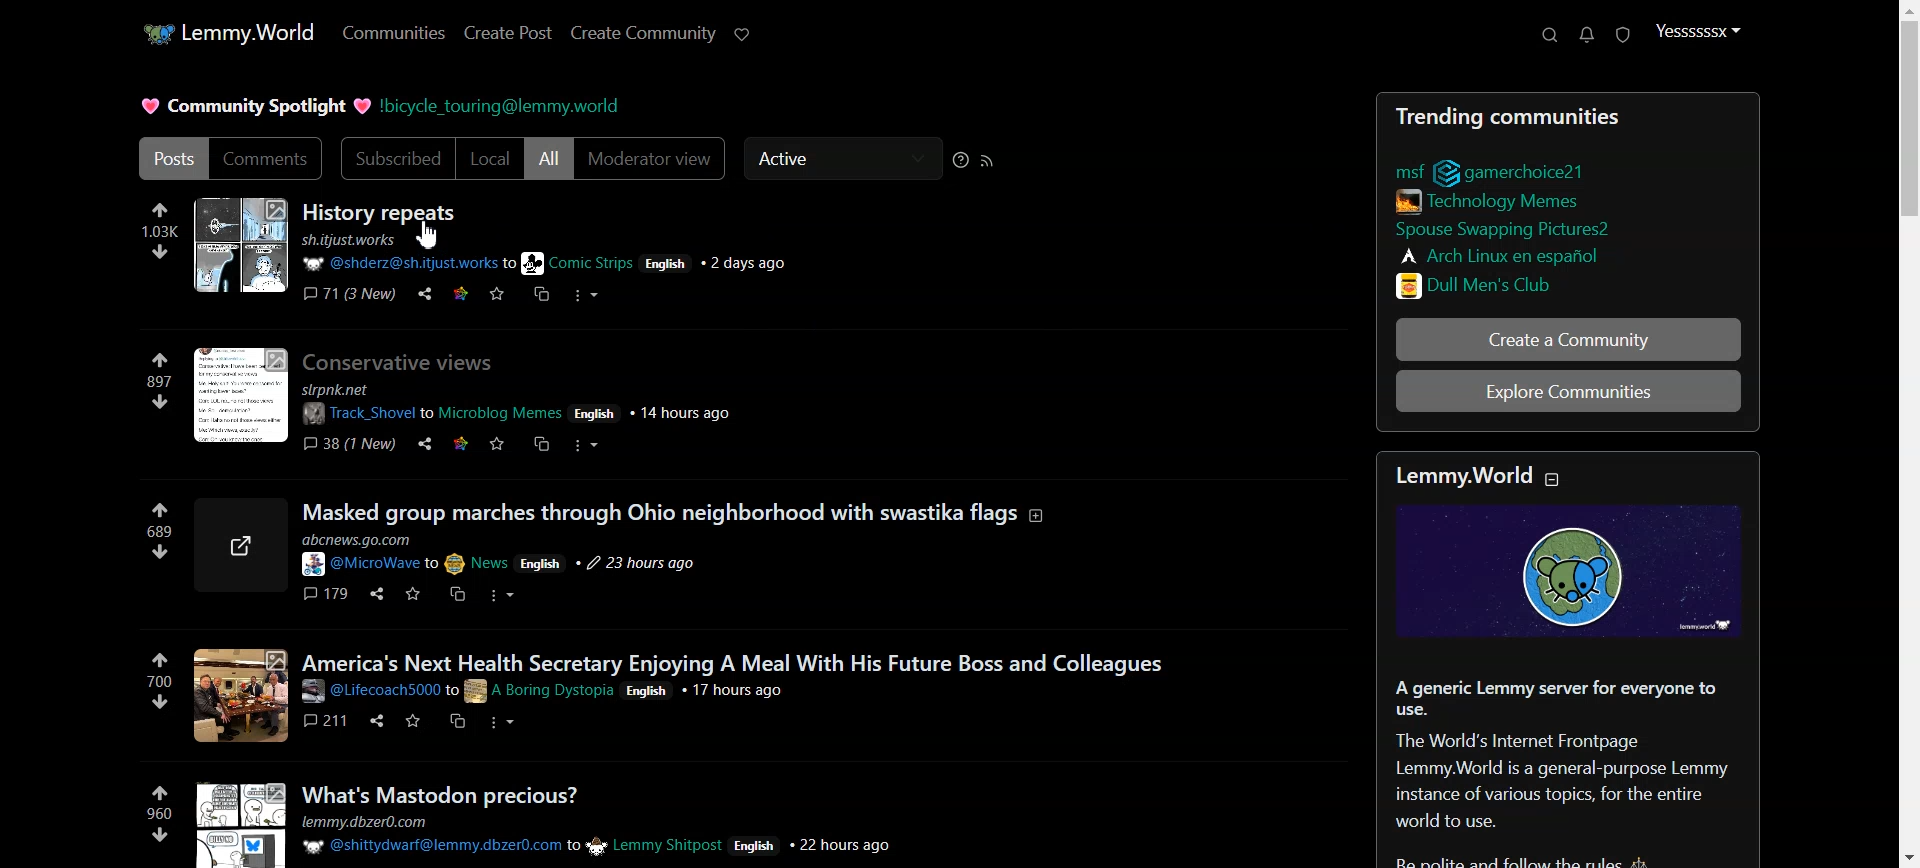  What do you see at coordinates (1904, 434) in the screenshot?
I see `Vertical scroll bar` at bounding box center [1904, 434].